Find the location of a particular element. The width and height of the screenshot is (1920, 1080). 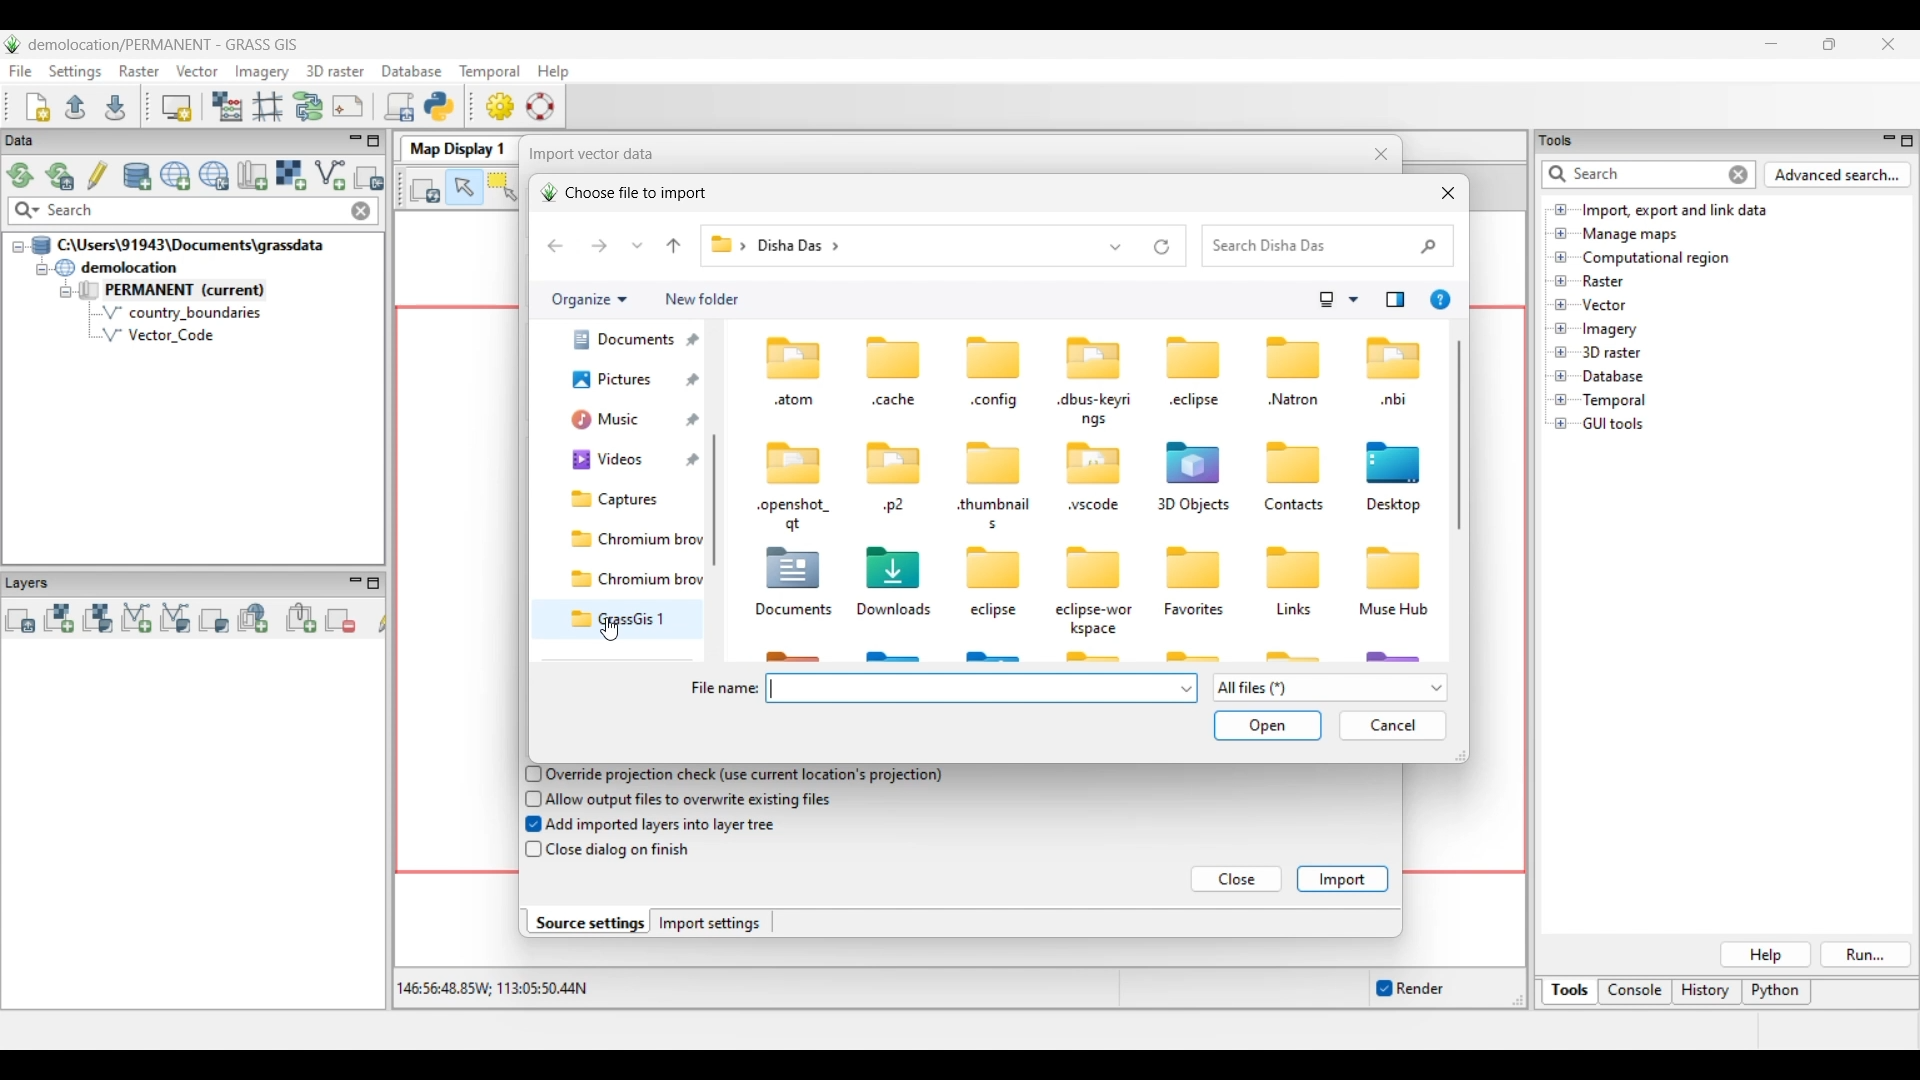

GrassGis 1 folder is located at coordinates (632, 619).